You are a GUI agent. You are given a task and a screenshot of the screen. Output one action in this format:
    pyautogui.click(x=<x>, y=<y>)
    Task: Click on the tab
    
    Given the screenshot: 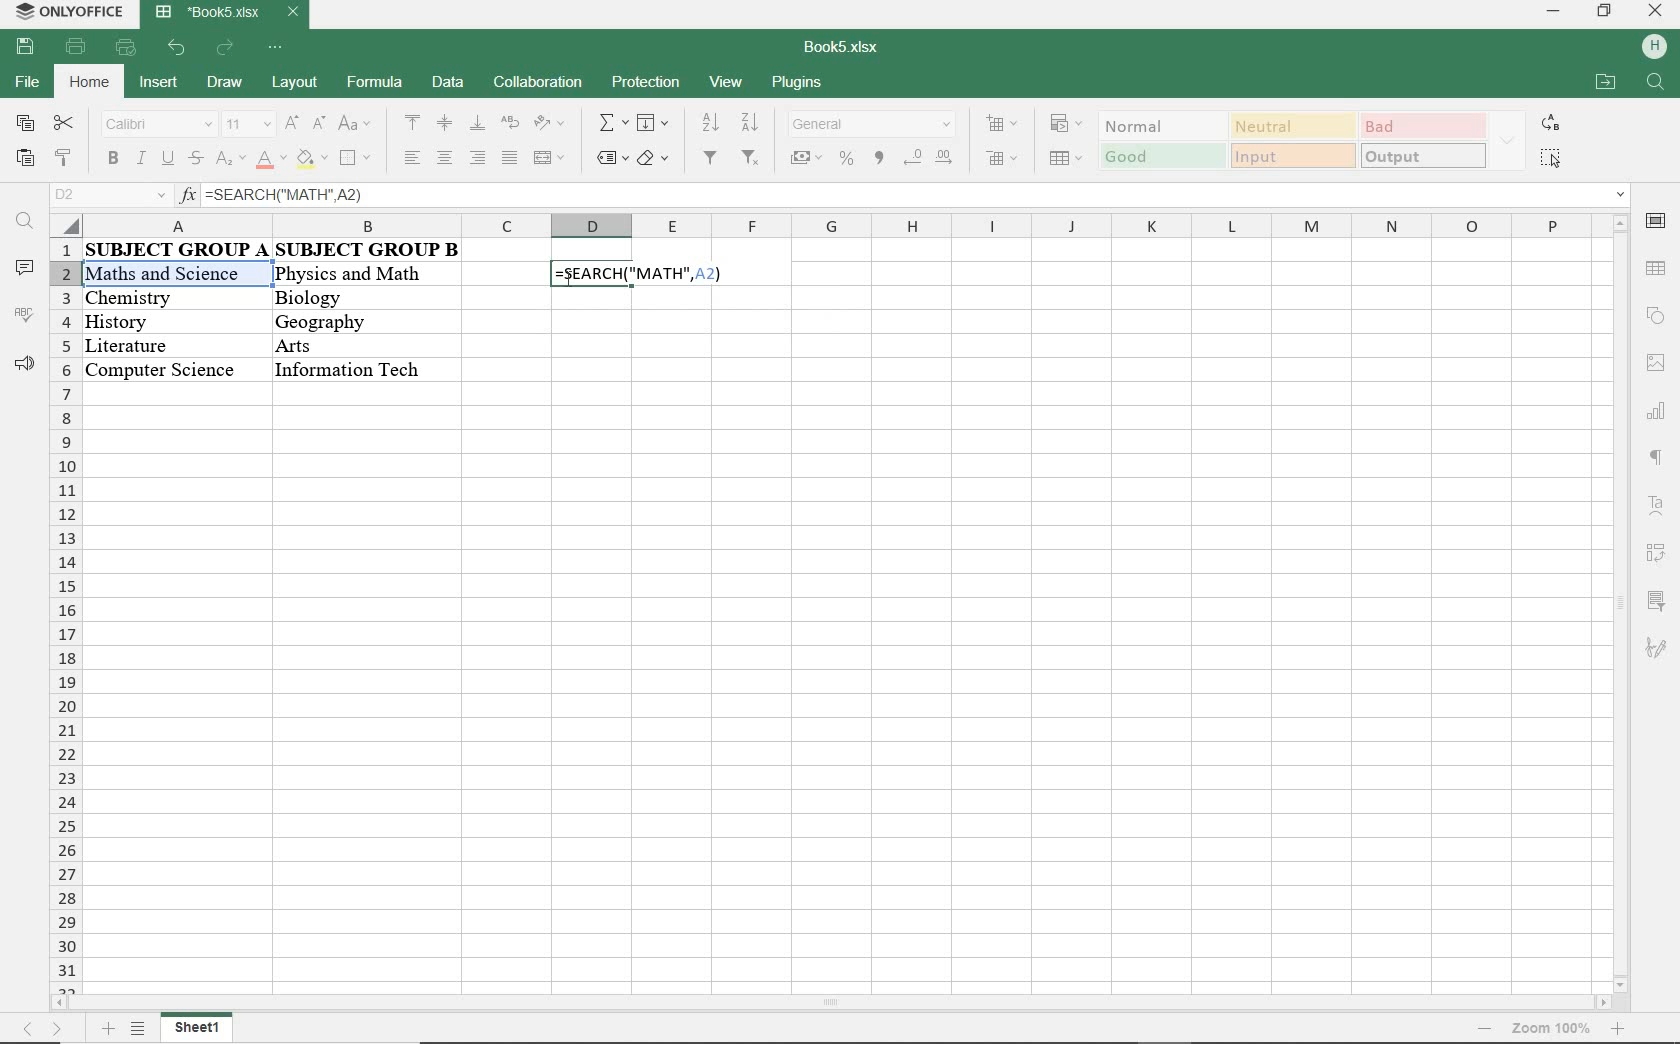 What is the action you would take?
    pyautogui.click(x=1549, y=1028)
    